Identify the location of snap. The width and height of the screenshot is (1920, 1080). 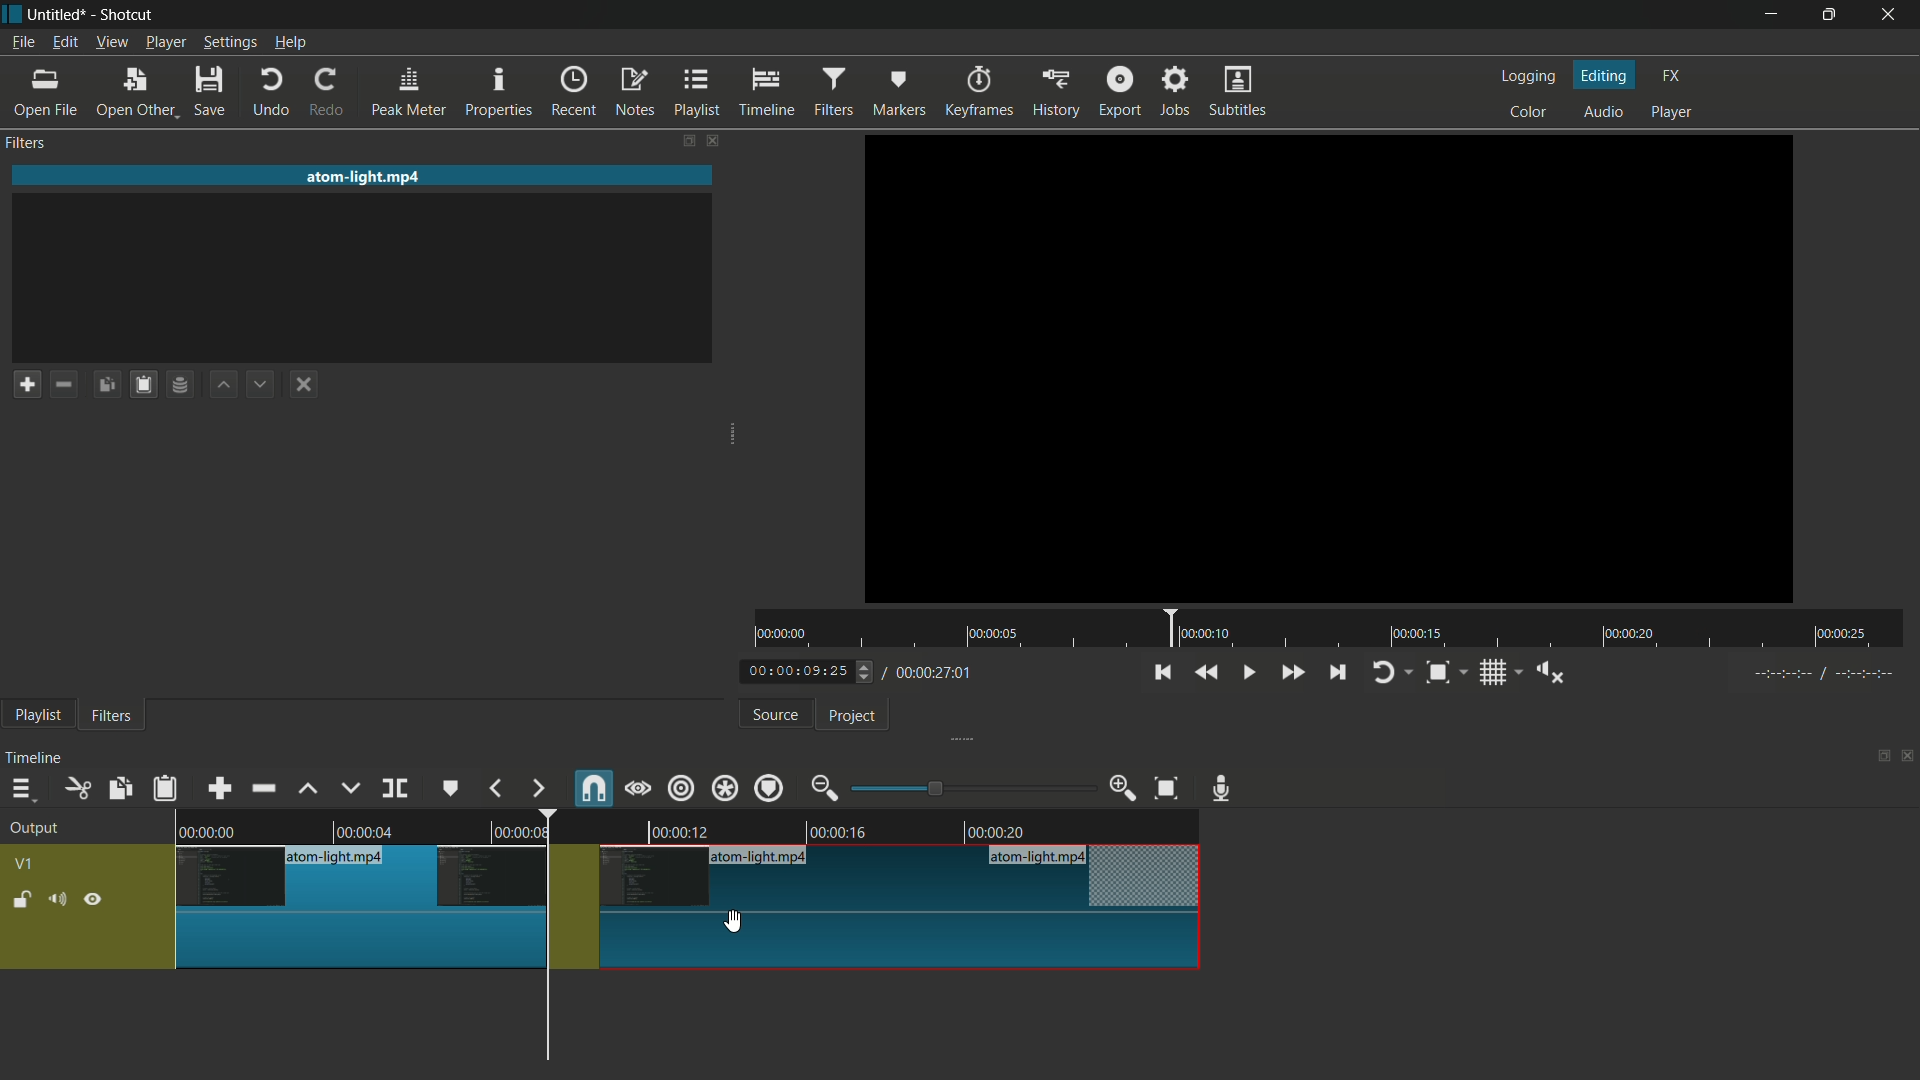
(591, 787).